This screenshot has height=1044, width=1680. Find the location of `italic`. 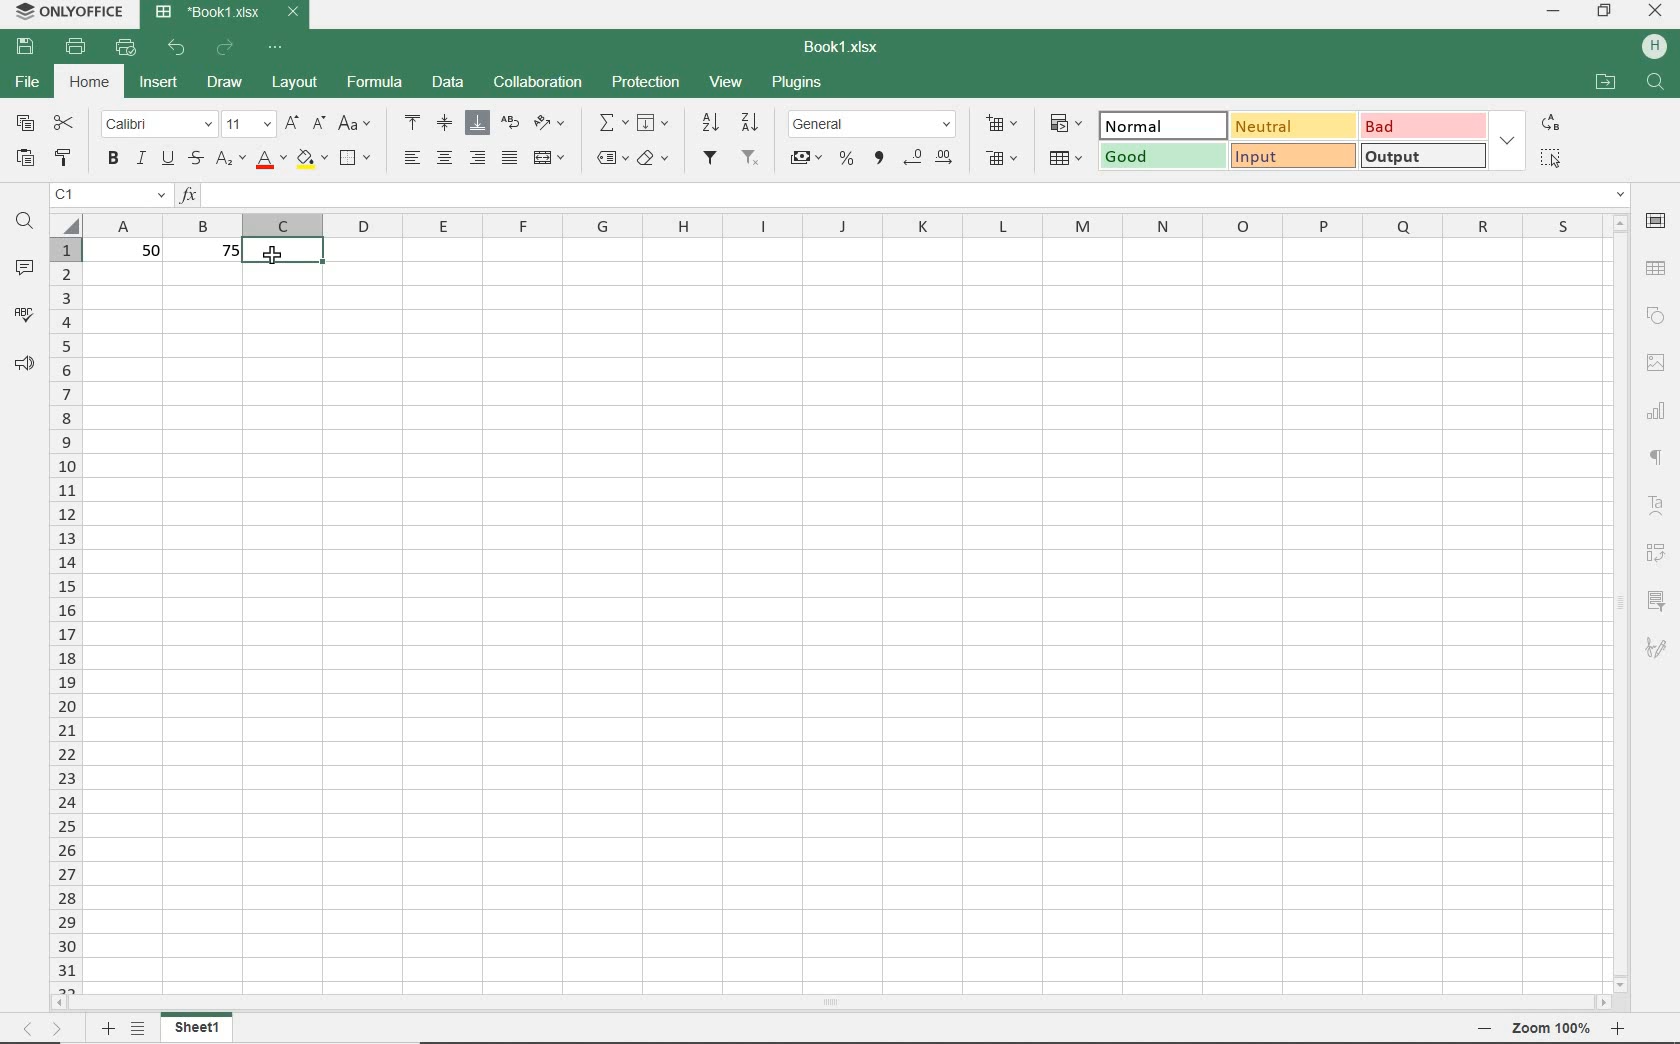

italic is located at coordinates (140, 159).